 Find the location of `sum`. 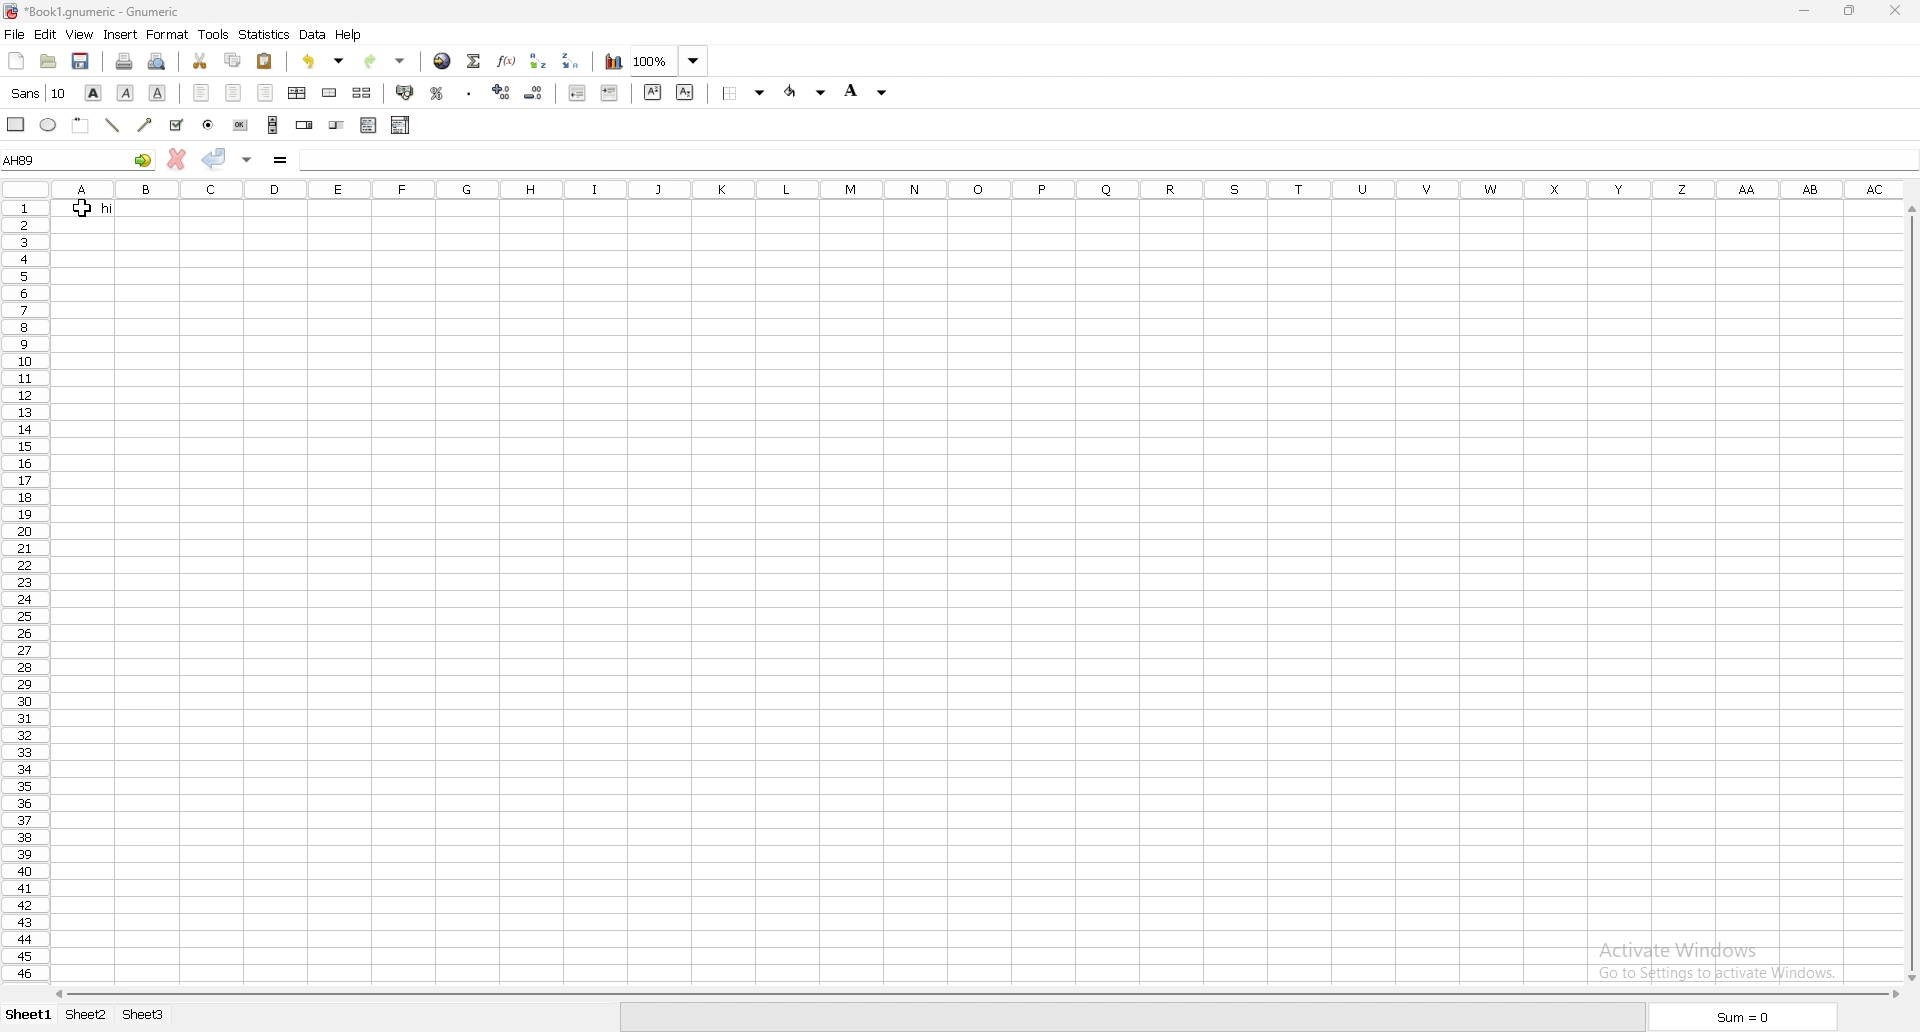

sum is located at coordinates (1740, 1017).